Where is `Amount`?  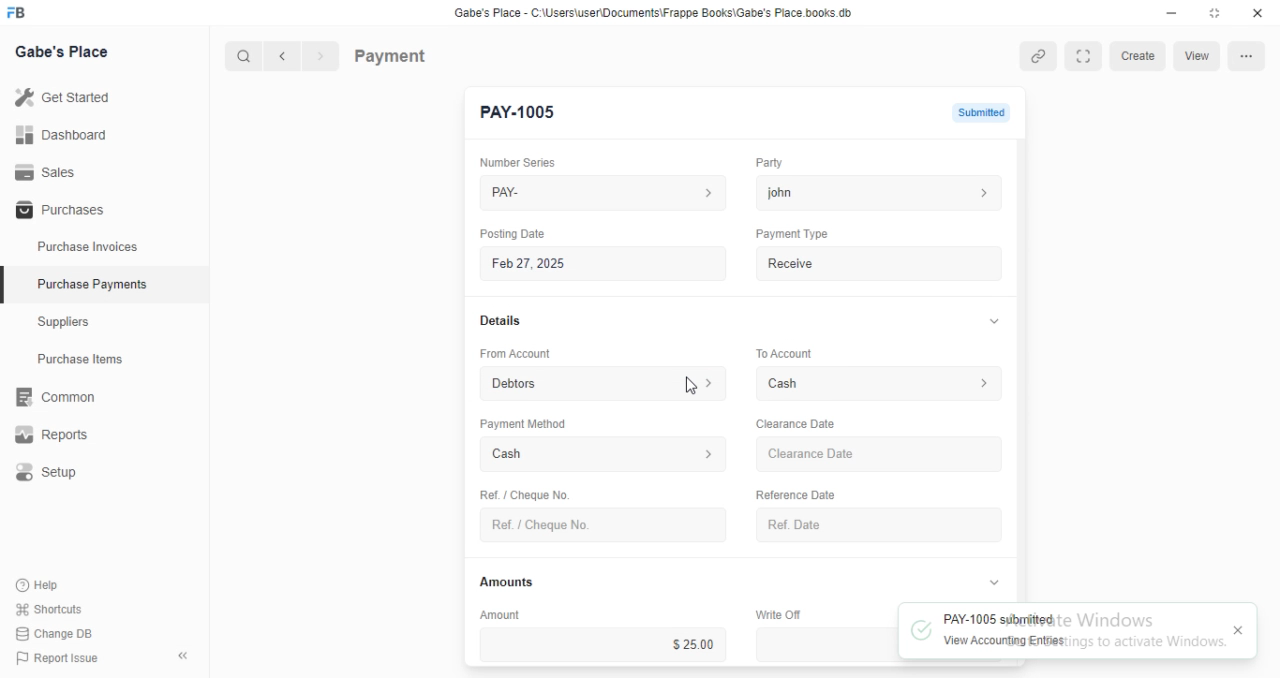 Amount is located at coordinates (497, 614).